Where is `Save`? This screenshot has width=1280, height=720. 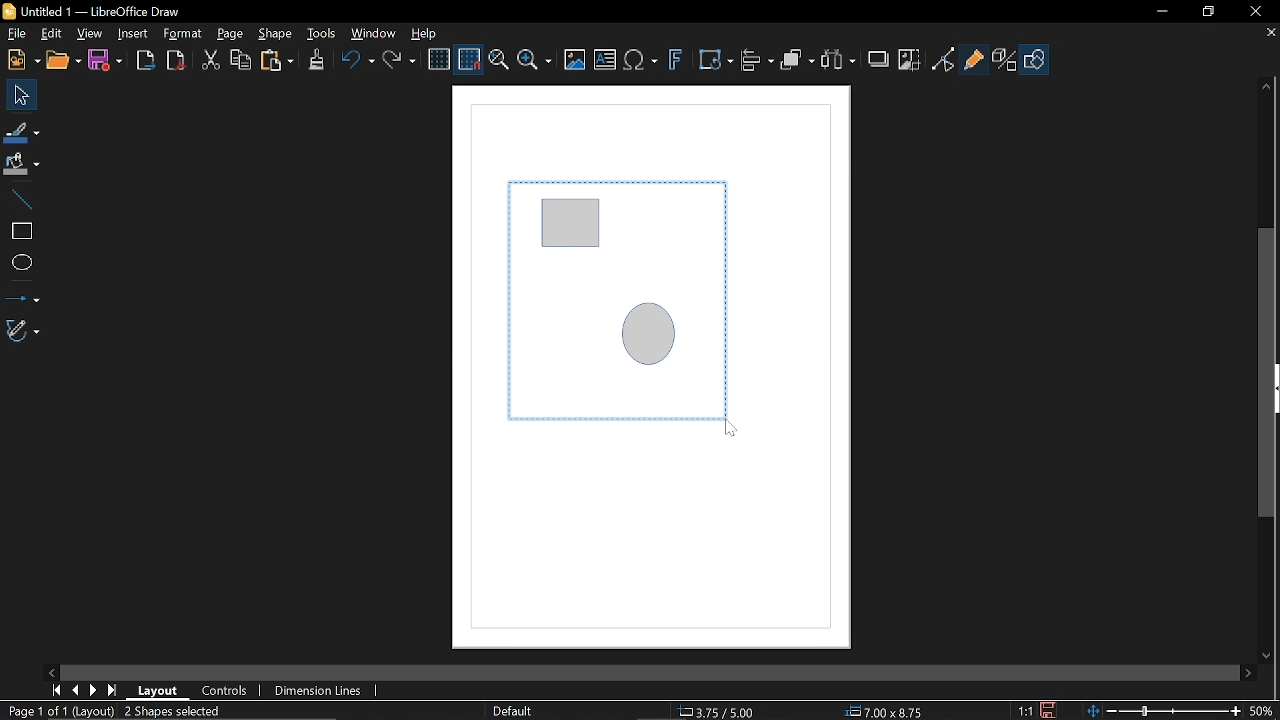 Save is located at coordinates (108, 61).